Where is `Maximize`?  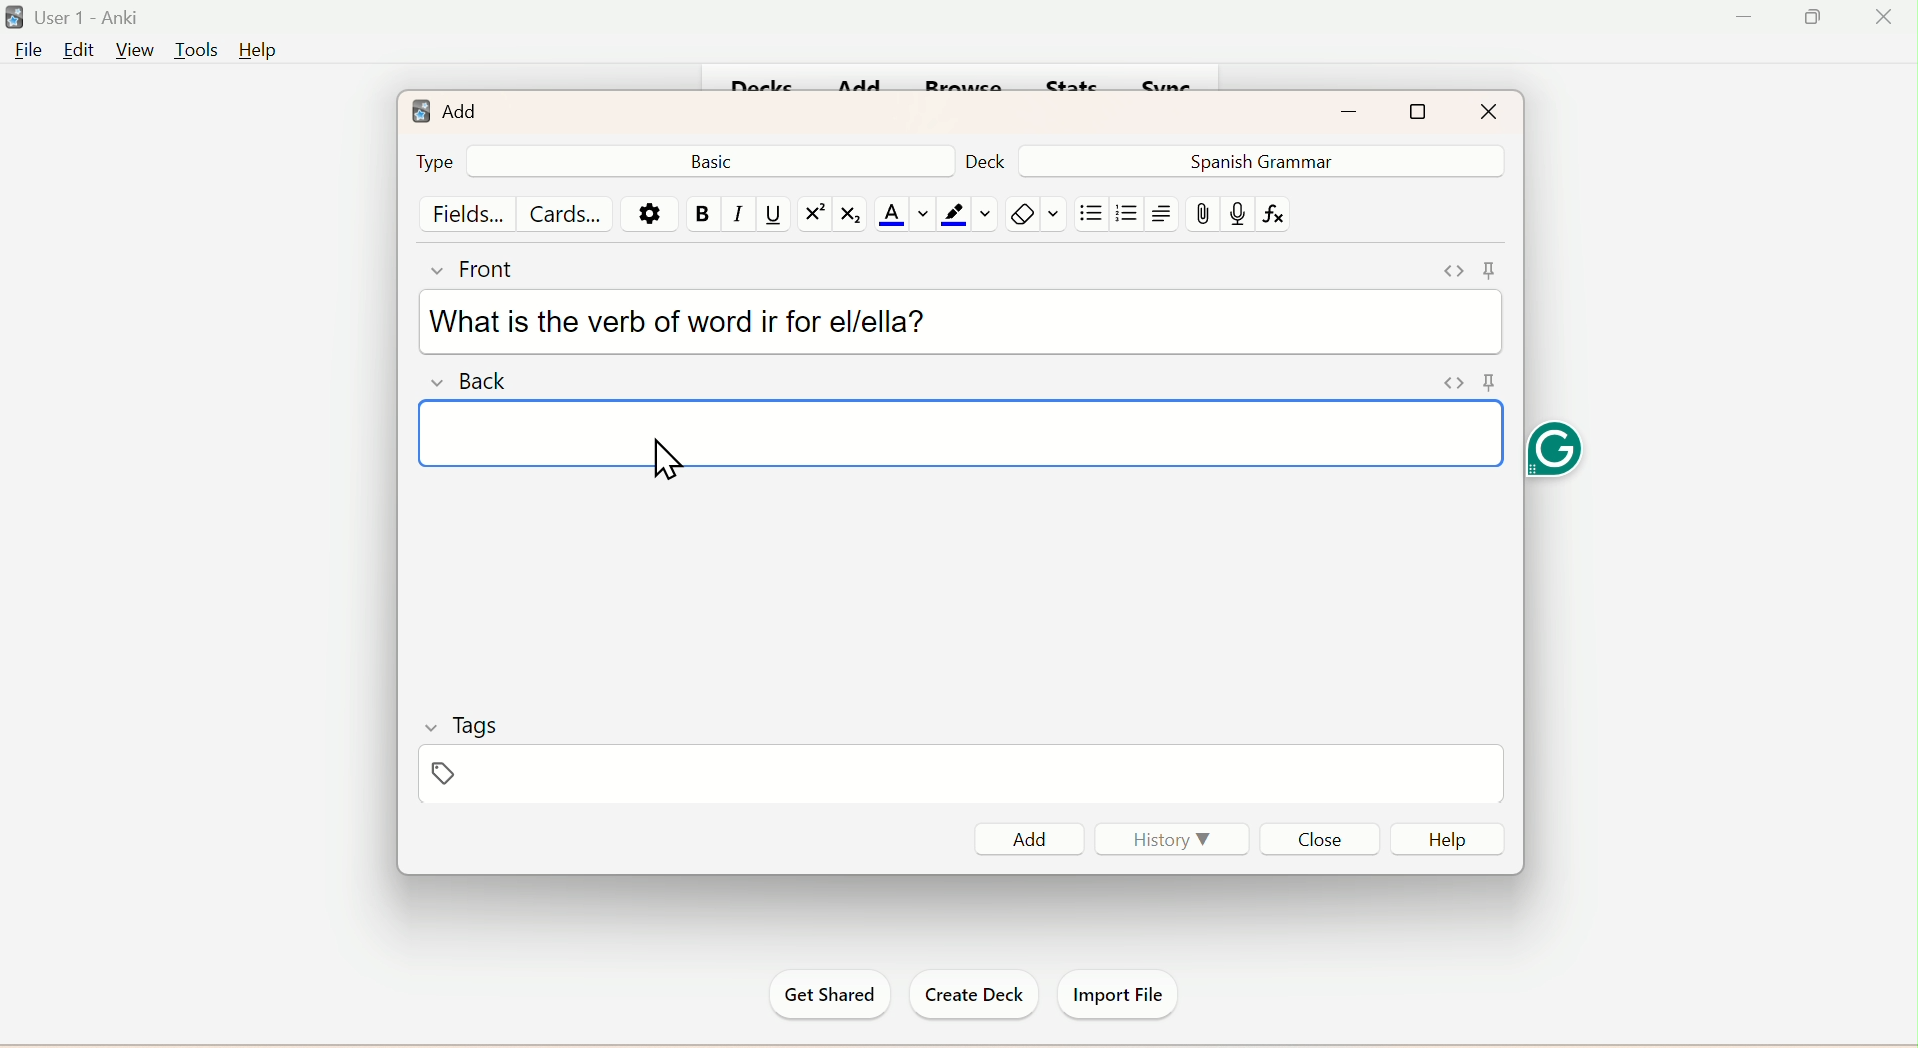 Maximize is located at coordinates (1820, 16).